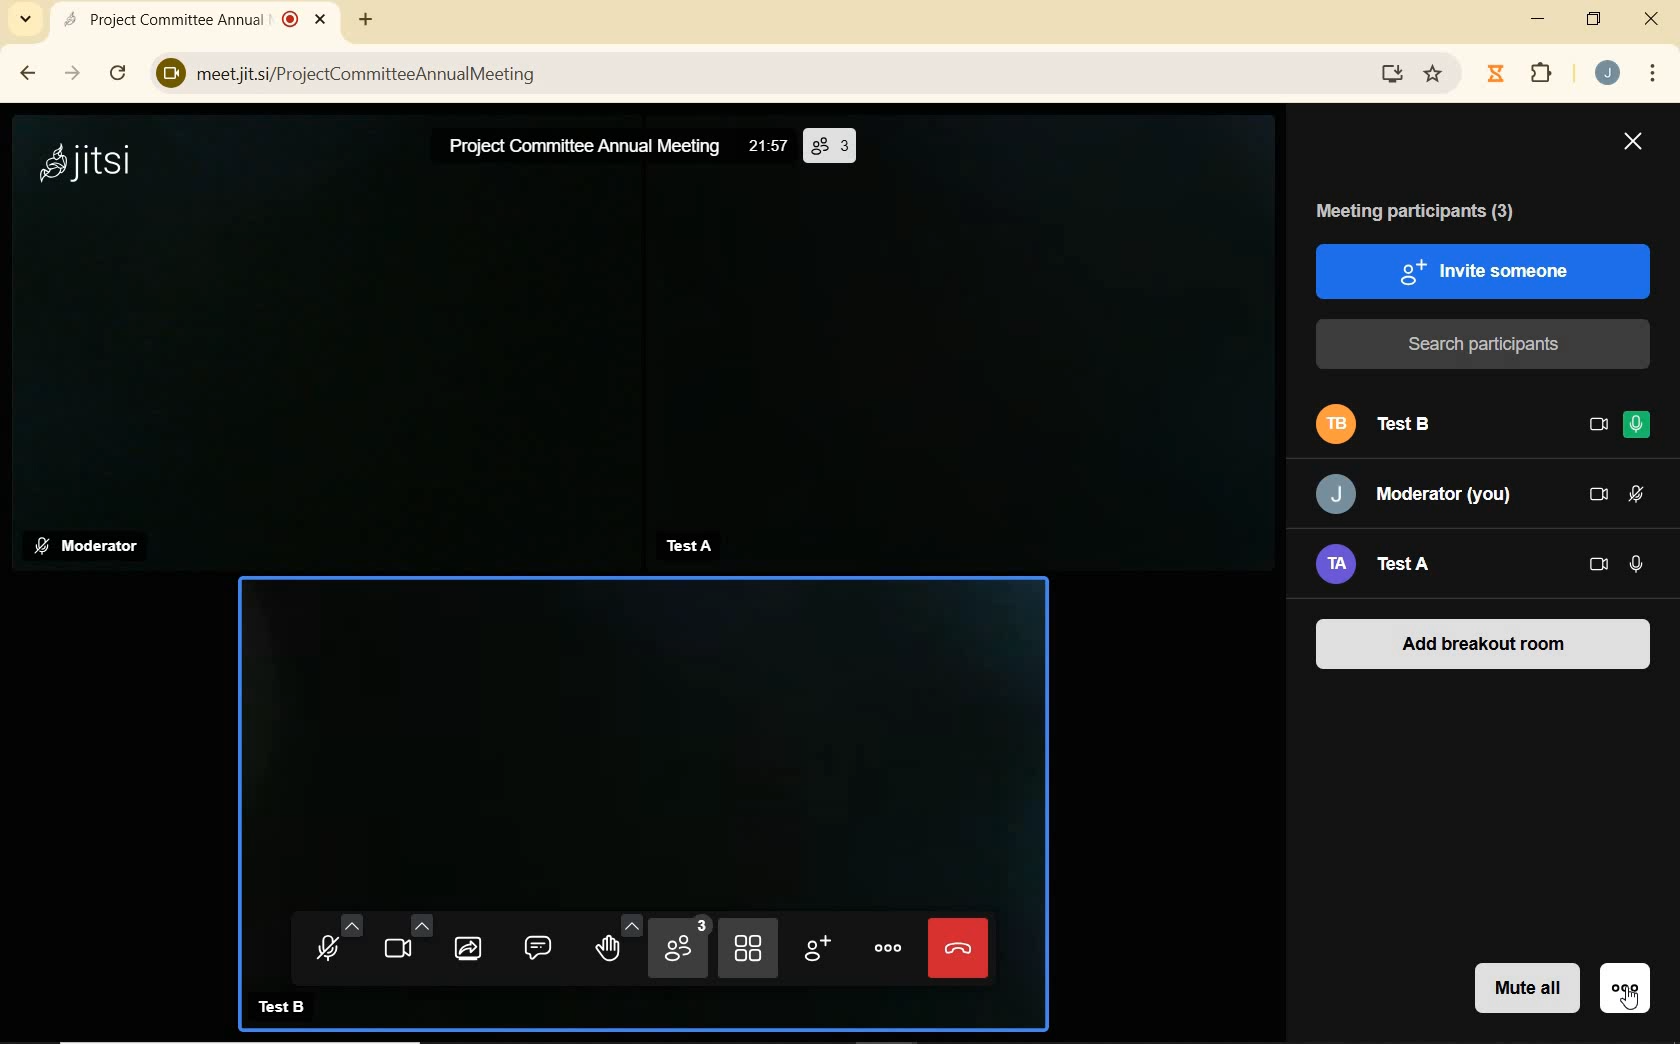  What do you see at coordinates (164, 72) in the screenshot?
I see `View site information` at bounding box center [164, 72].